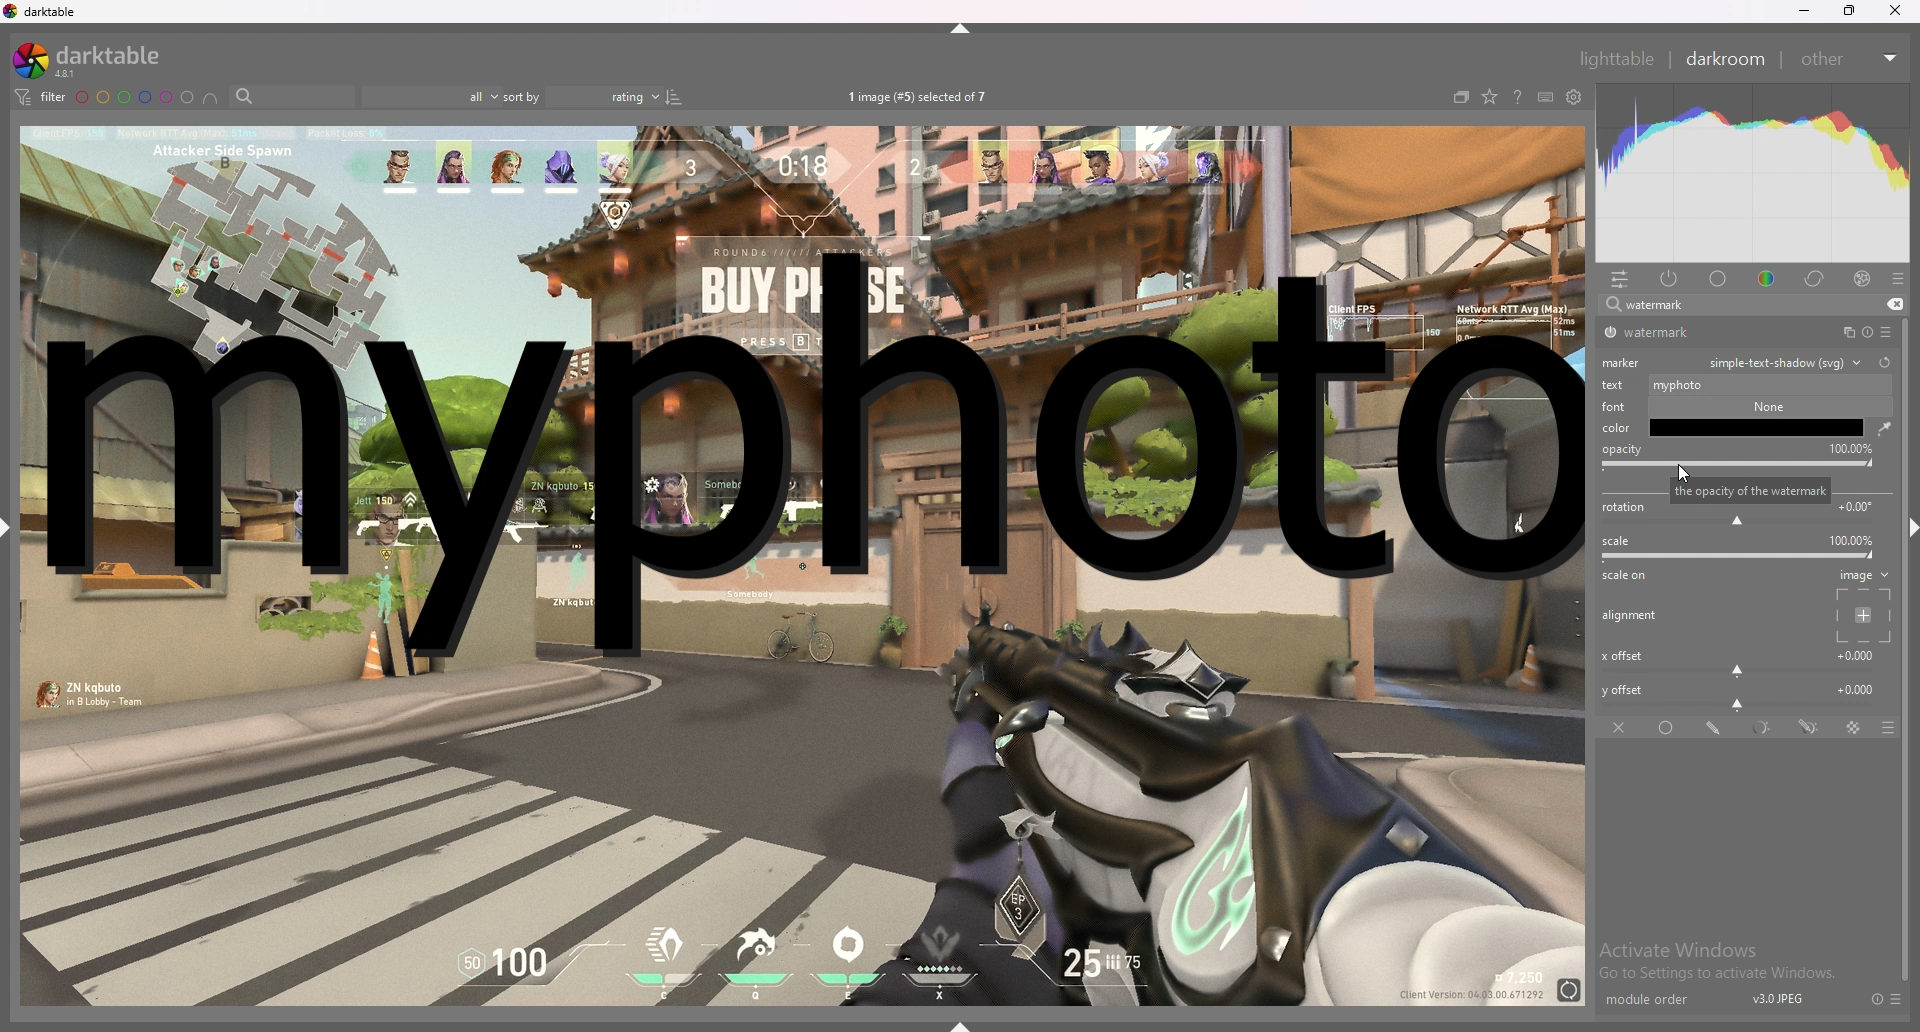 The width and height of the screenshot is (1920, 1032). What do you see at coordinates (811, 470) in the screenshot?
I see `watermark` at bounding box center [811, 470].